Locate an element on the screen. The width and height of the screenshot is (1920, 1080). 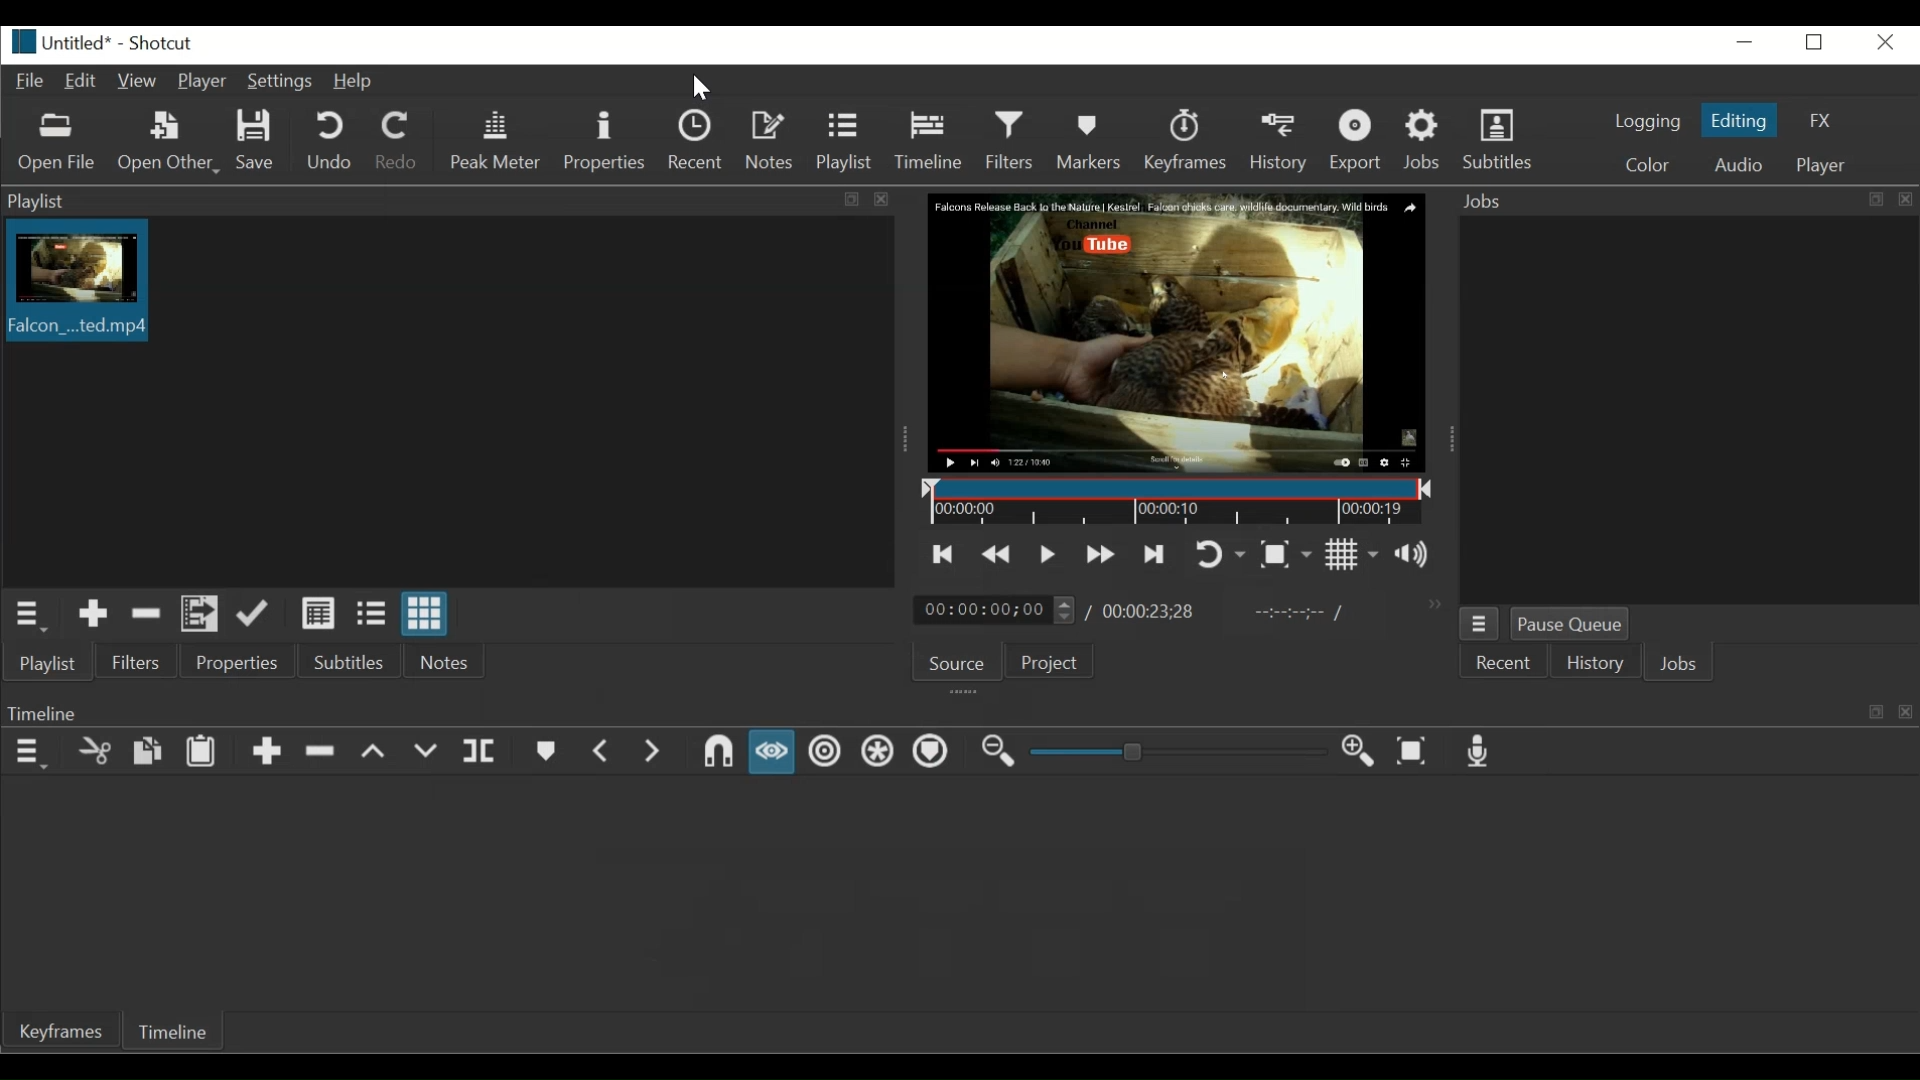
minimize is located at coordinates (1748, 43).